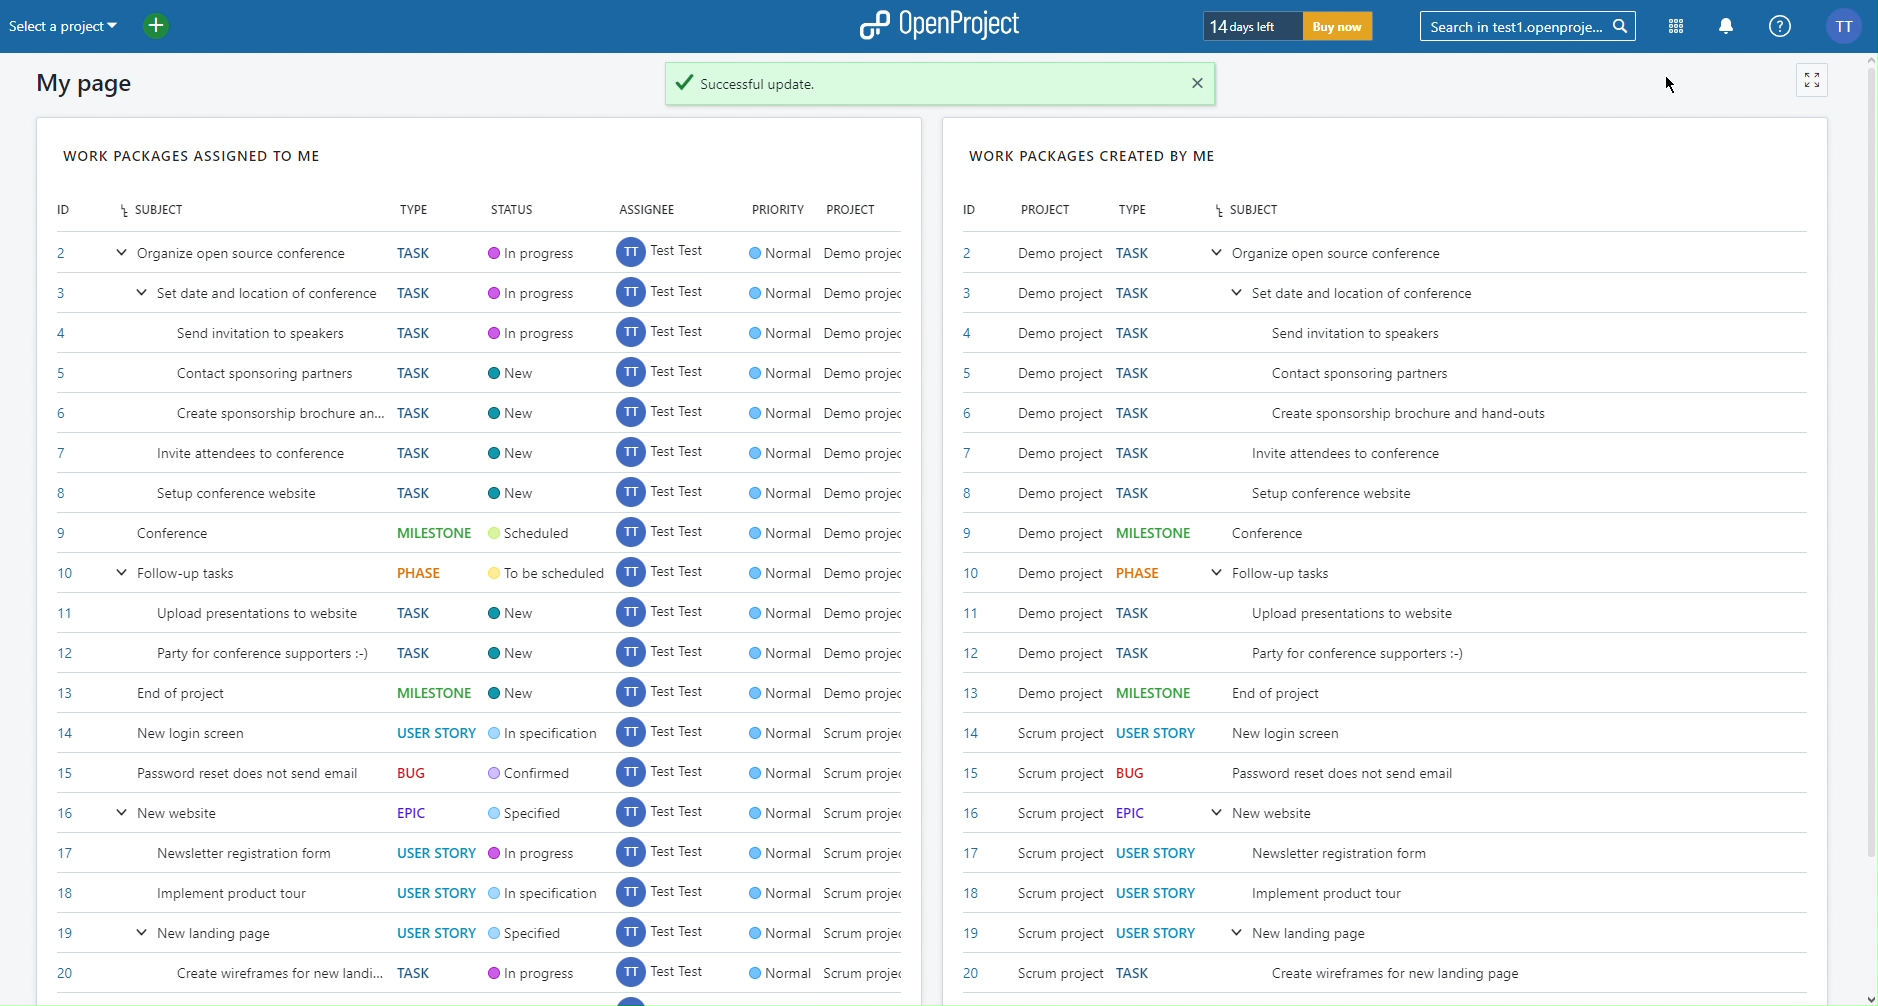 The image size is (1878, 1006). Describe the element at coordinates (778, 208) in the screenshot. I see `Priority` at that location.